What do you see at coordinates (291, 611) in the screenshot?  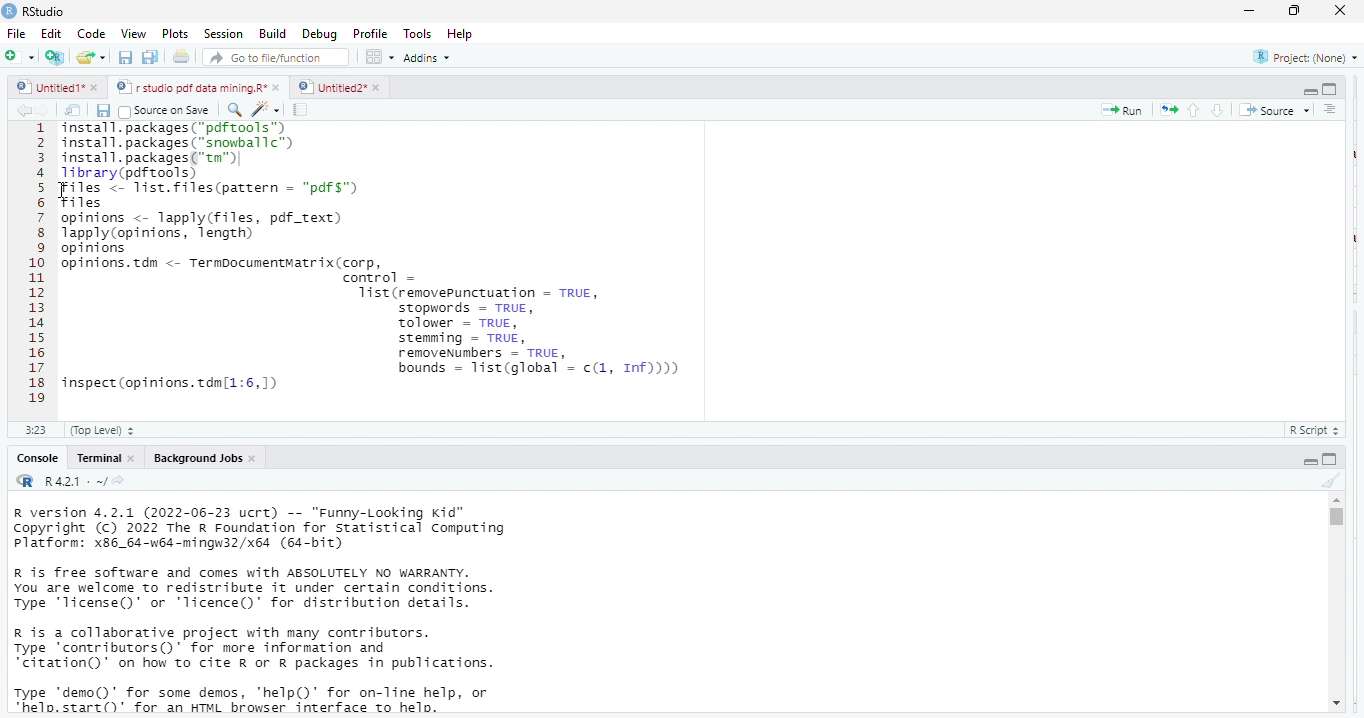 I see `R version 4.2.1 (2022-06-23 ucrt) -- "Funny-Looking Kid™
Copyright (C) 2022 The R Foundation for Statistical Computing
Platform: x86_64-w64-mingw32/x64 (64-bit)

R is free software and comes with ABSOLUTELY NO WARRANTY.
You are welcome to redistribute it under certain conditions.
Type 'Ticense()' or 'licence()’ for distribution details.

R is a collaborative project with many contributors.

Type ‘contributors()’ for more information and

“citation()’ on how to cite R or R packages in publications.
Type "demo()’ for some demos, 'help()' for on-line help, or
"helo.start()" for an HTML browser interface to helo.` at bounding box center [291, 611].